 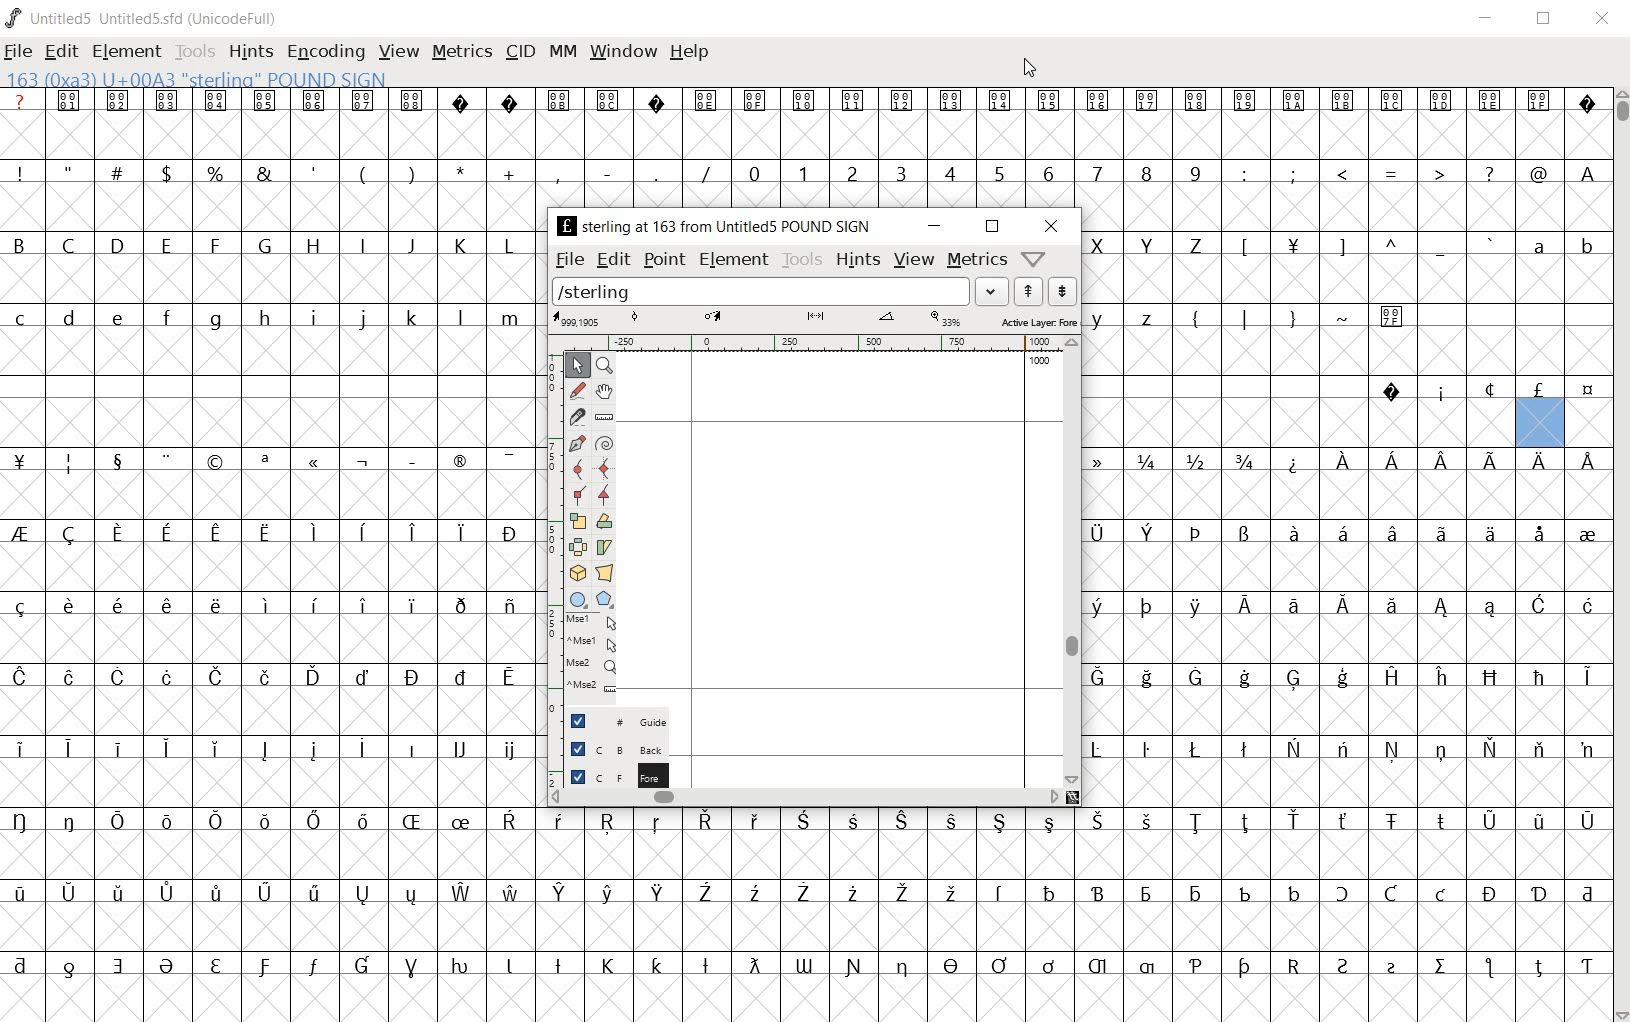 What do you see at coordinates (414, 172) in the screenshot?
I see `)` at bounding box center [414, 172].